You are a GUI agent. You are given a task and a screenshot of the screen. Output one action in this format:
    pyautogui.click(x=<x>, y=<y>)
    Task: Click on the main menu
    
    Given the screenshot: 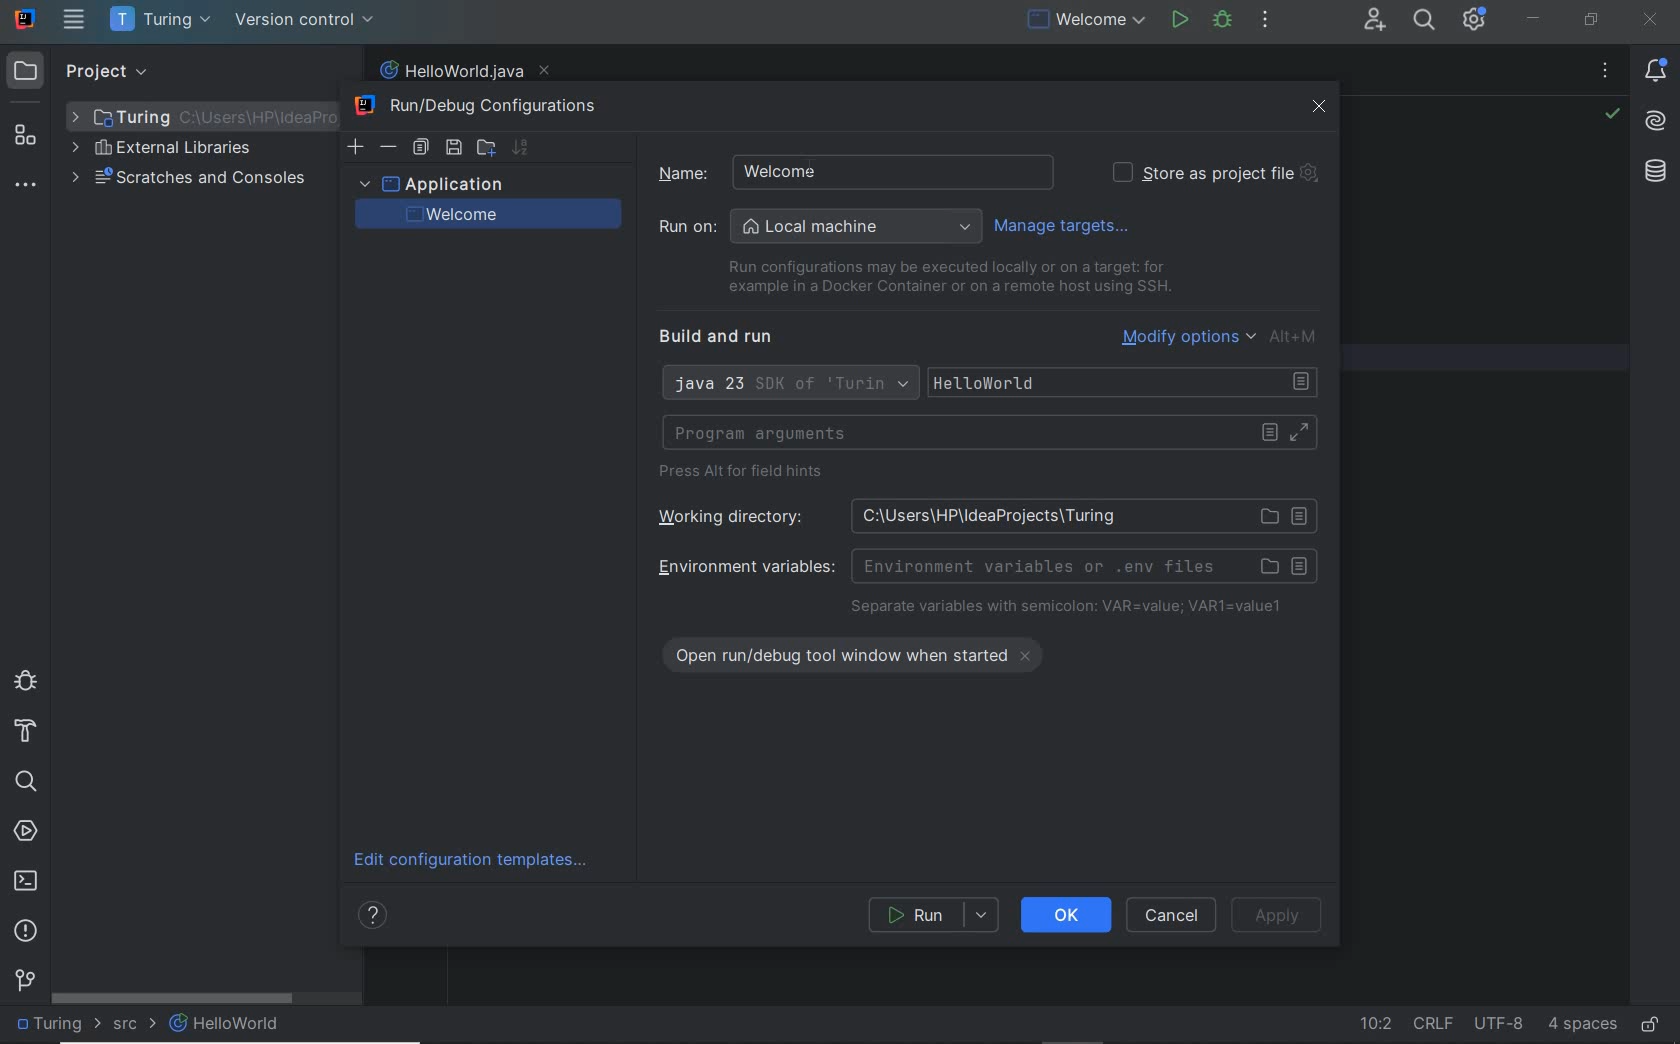 What is the action you would take?
    pyautogui.click(x=75, y=19)
    